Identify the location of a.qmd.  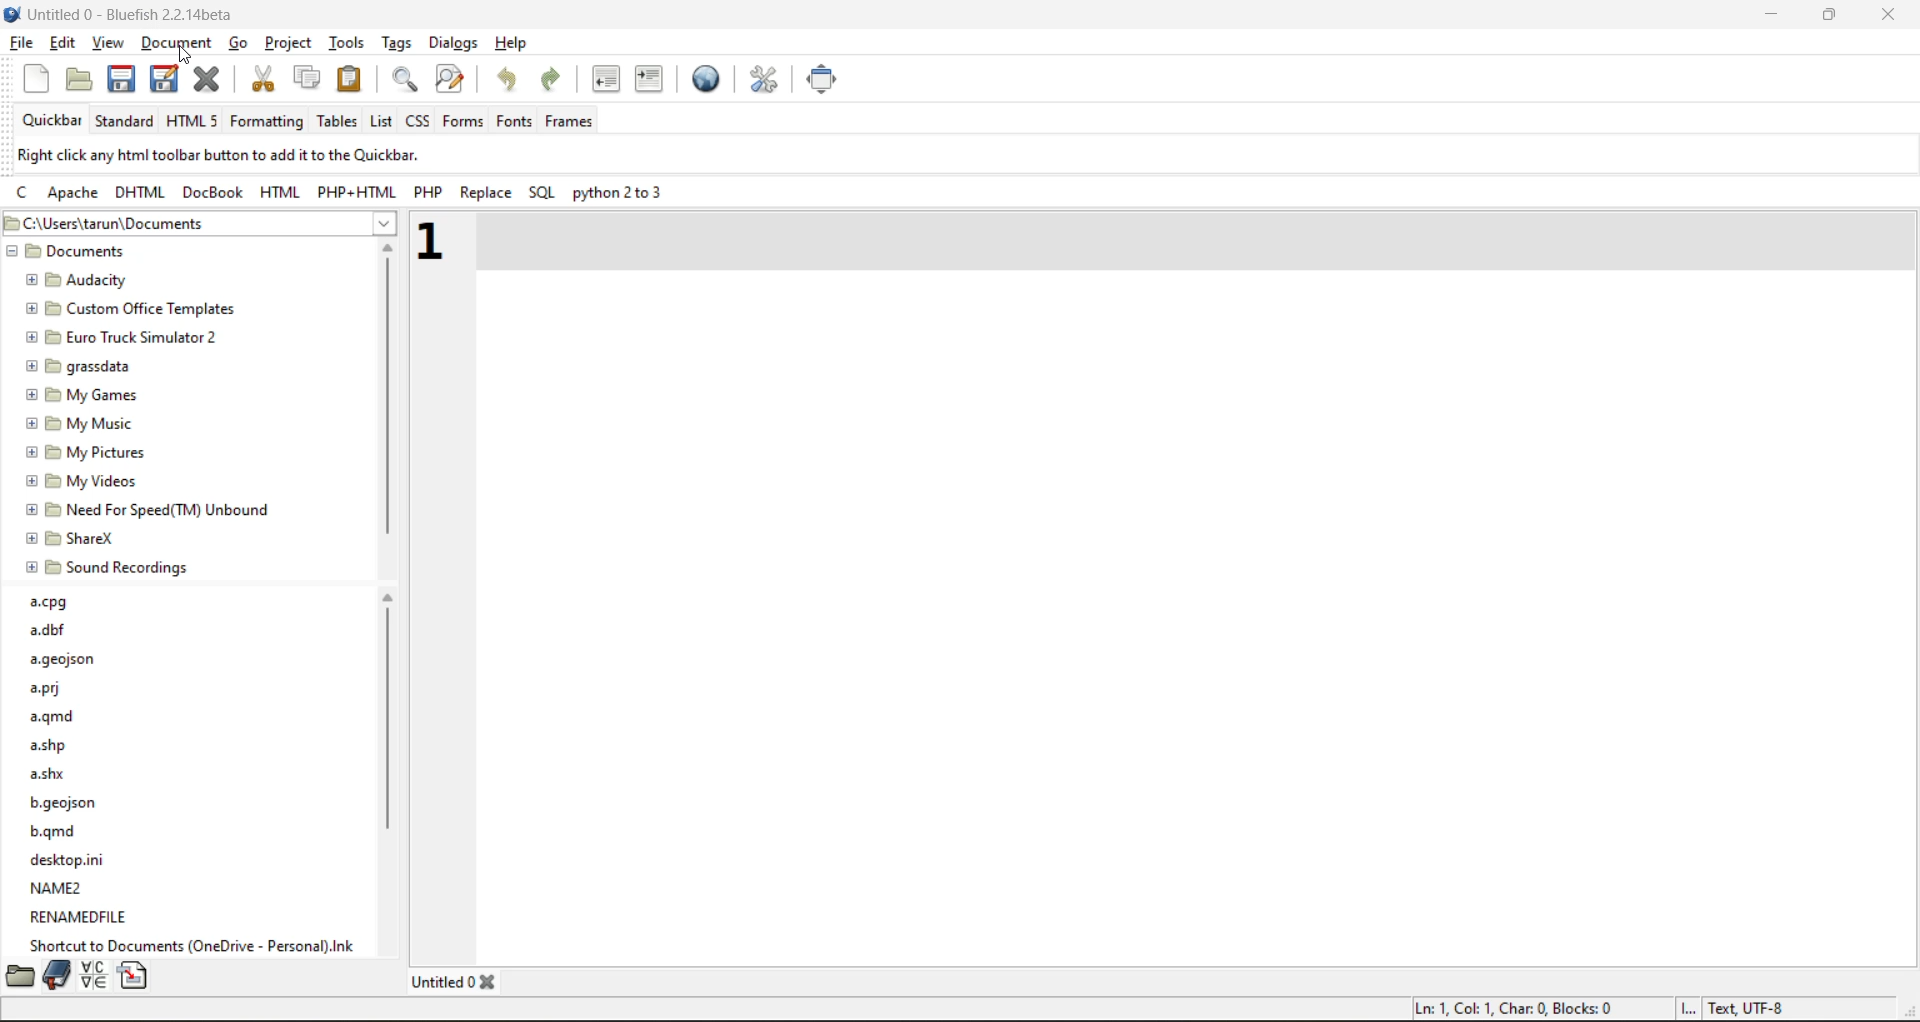
(57, 719).